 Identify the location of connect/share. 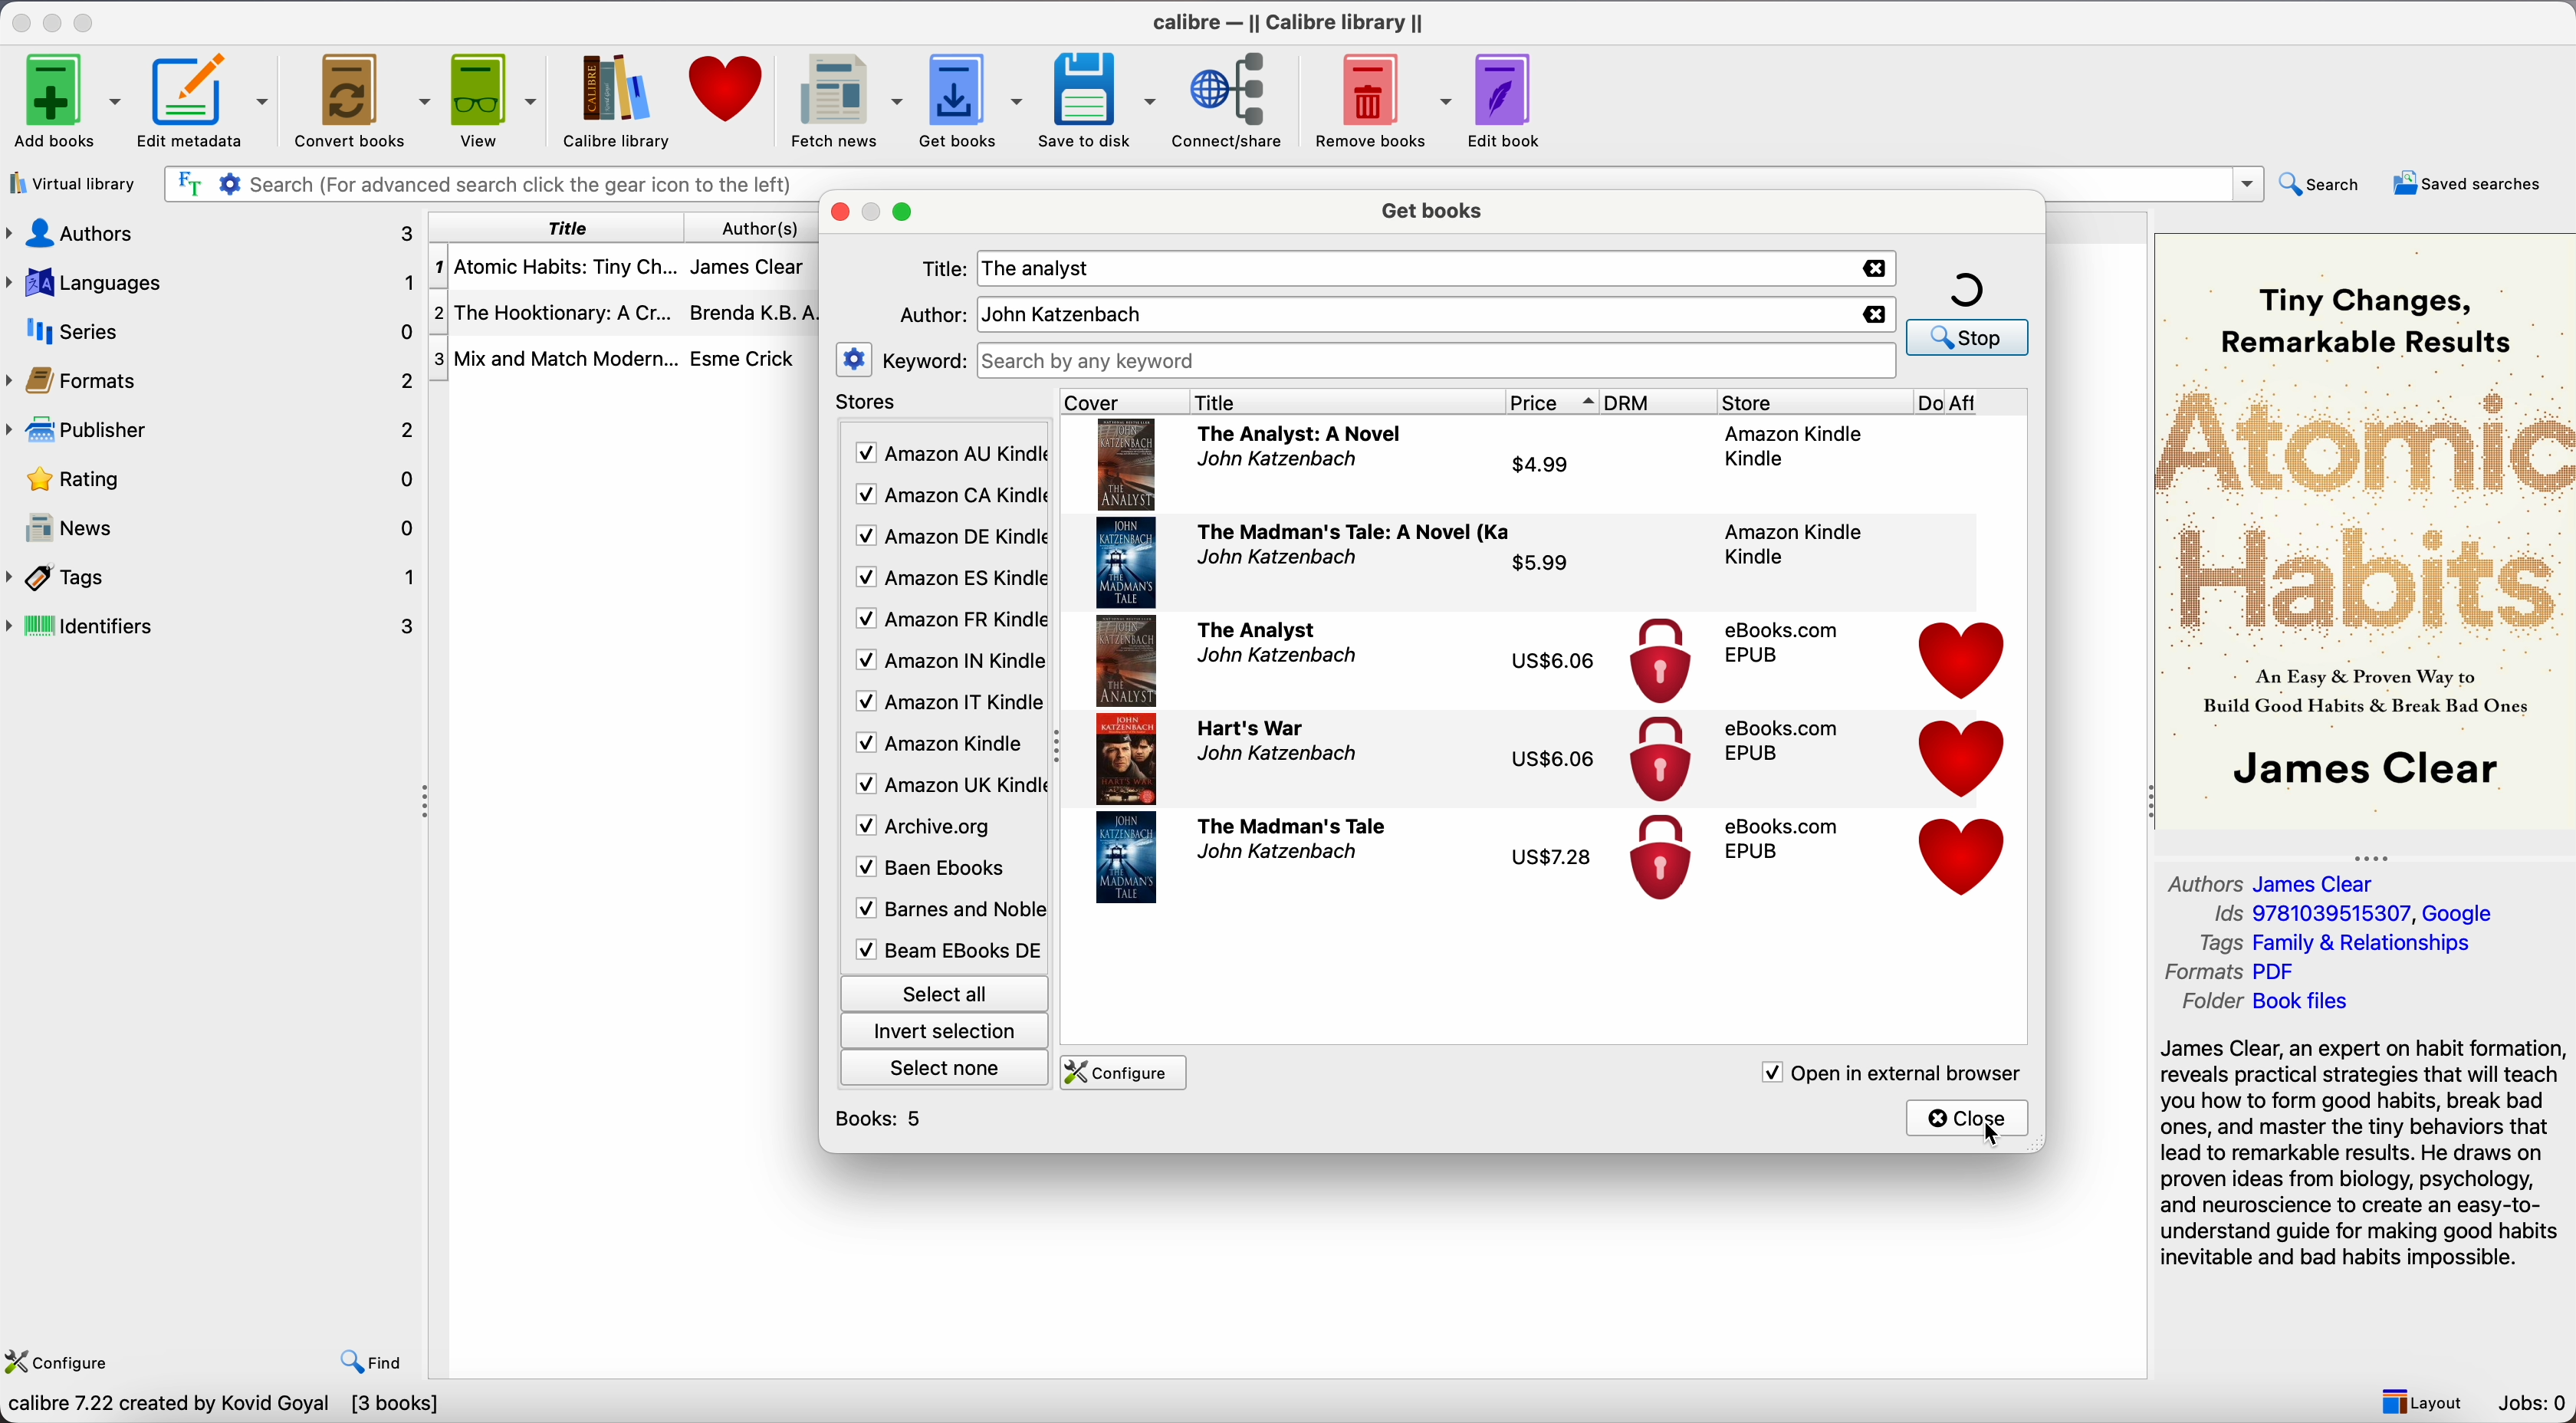
(1231, 101).